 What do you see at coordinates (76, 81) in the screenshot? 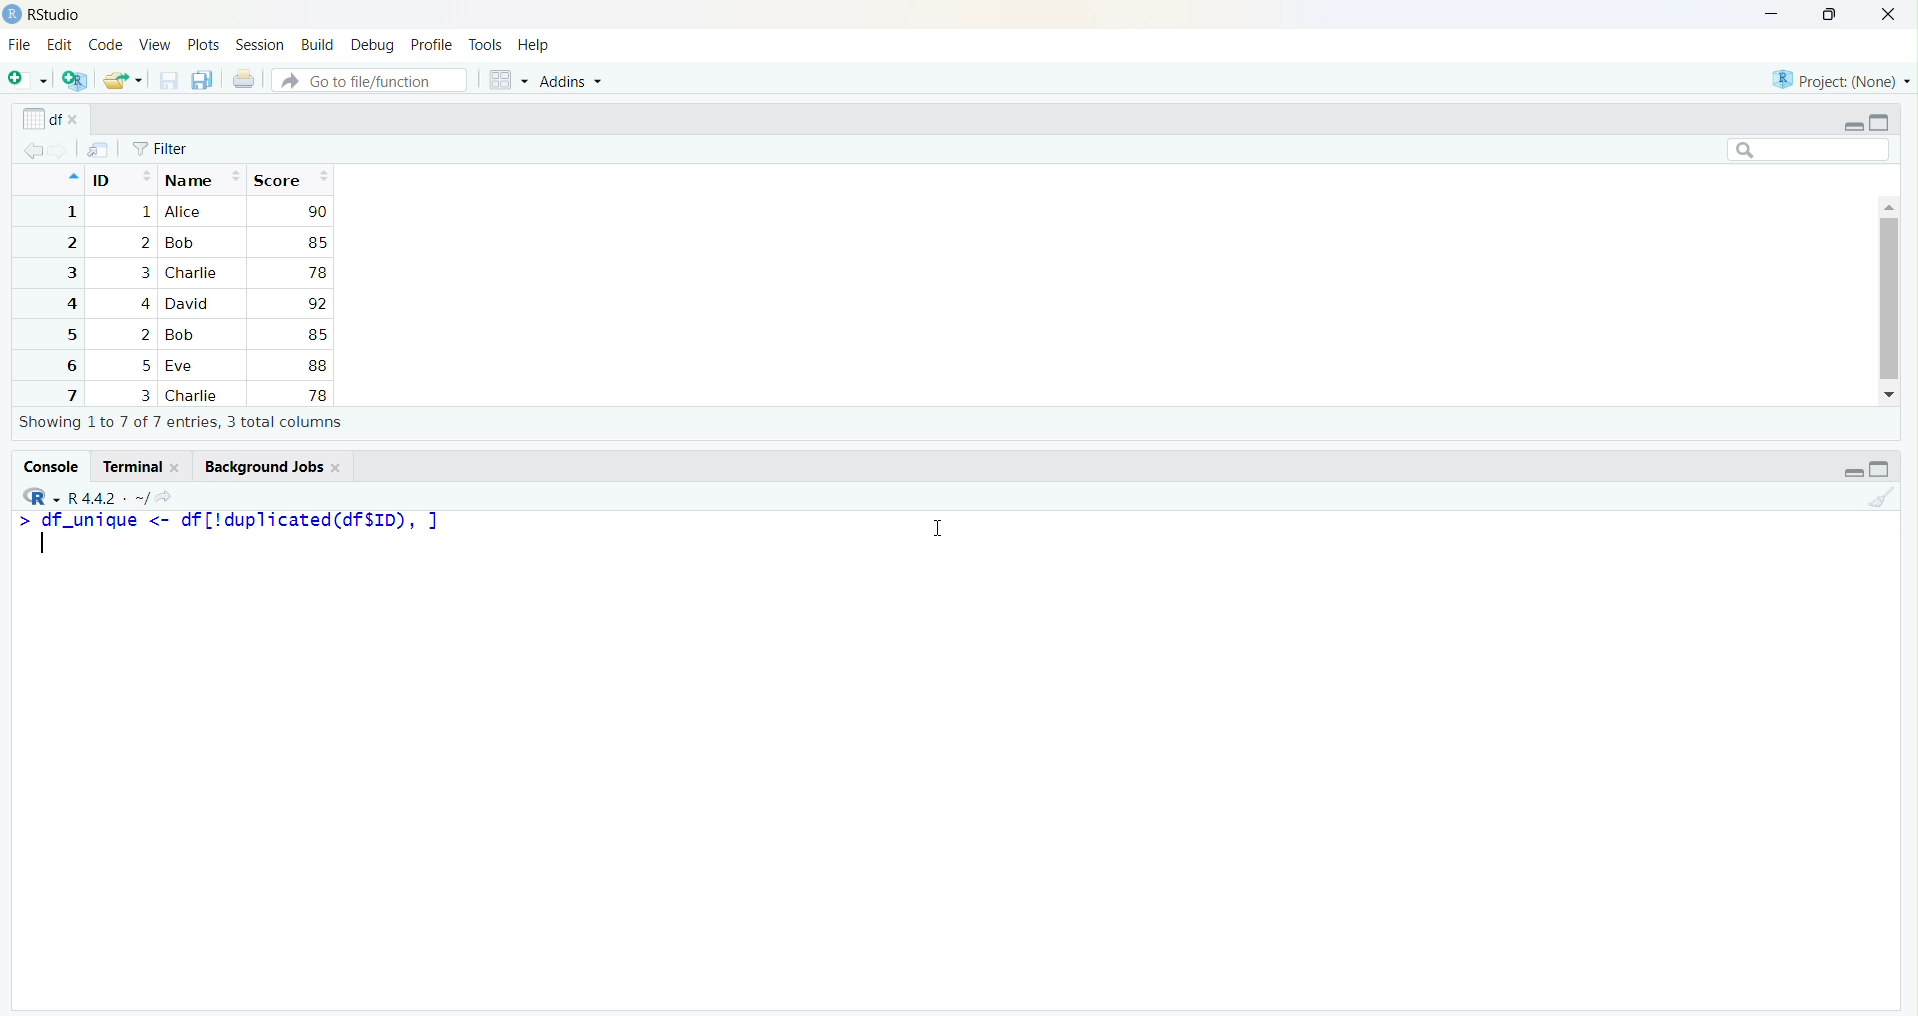
I see `New project` at bounding box center [76, 81].